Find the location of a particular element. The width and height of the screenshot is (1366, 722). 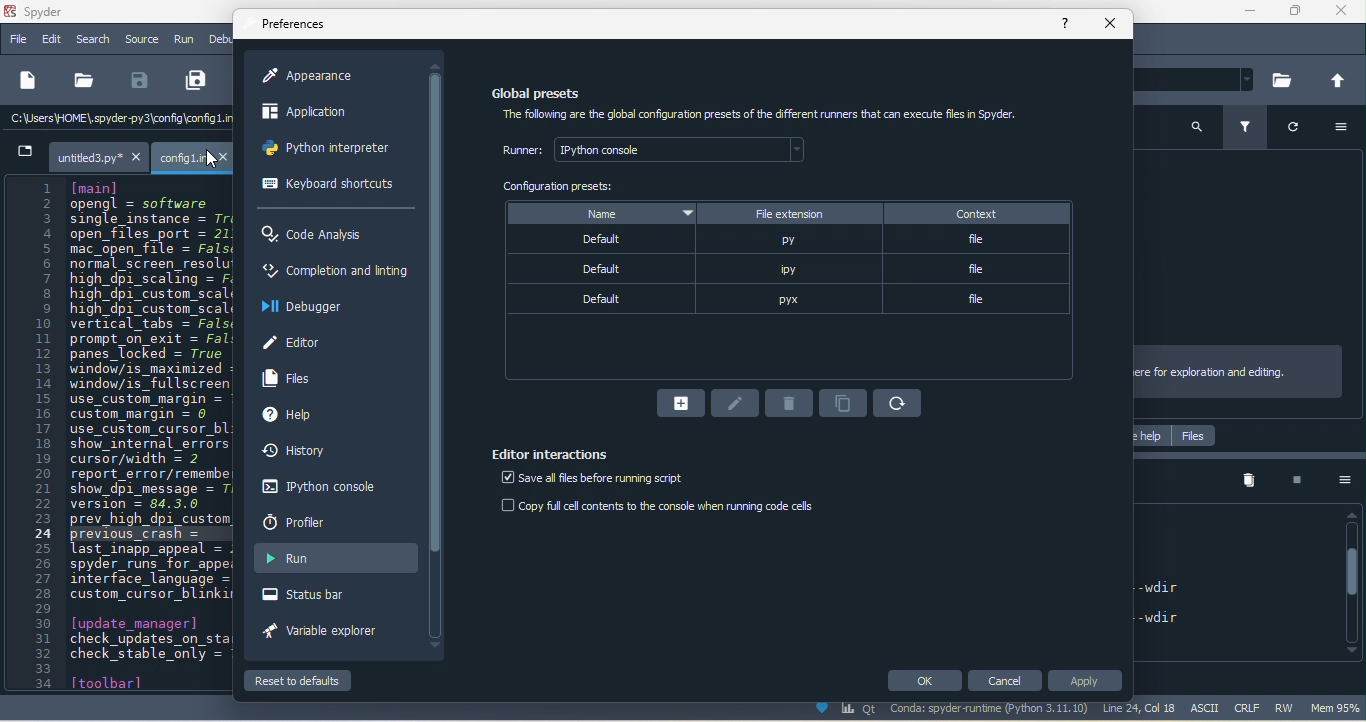

refresh is located at coordinates (895, 403).